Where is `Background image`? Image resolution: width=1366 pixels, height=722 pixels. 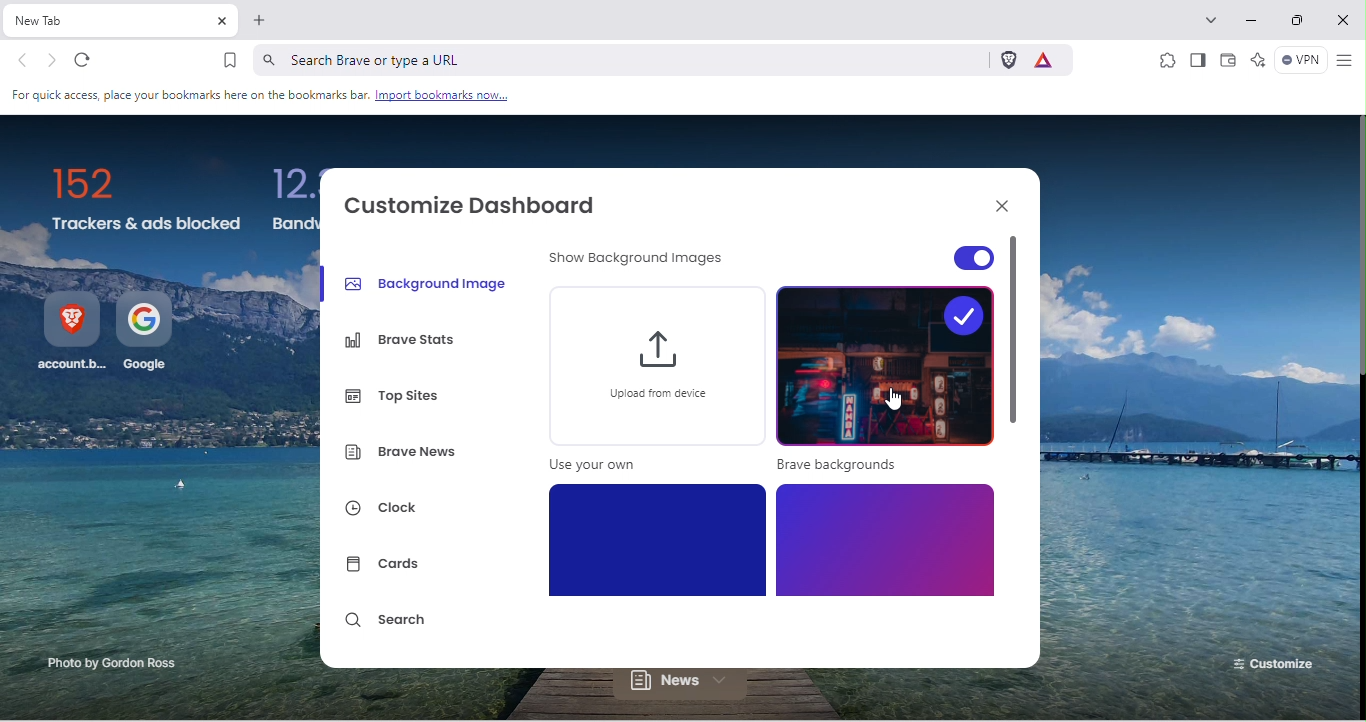
Background image is located at coordinates (428, 282).